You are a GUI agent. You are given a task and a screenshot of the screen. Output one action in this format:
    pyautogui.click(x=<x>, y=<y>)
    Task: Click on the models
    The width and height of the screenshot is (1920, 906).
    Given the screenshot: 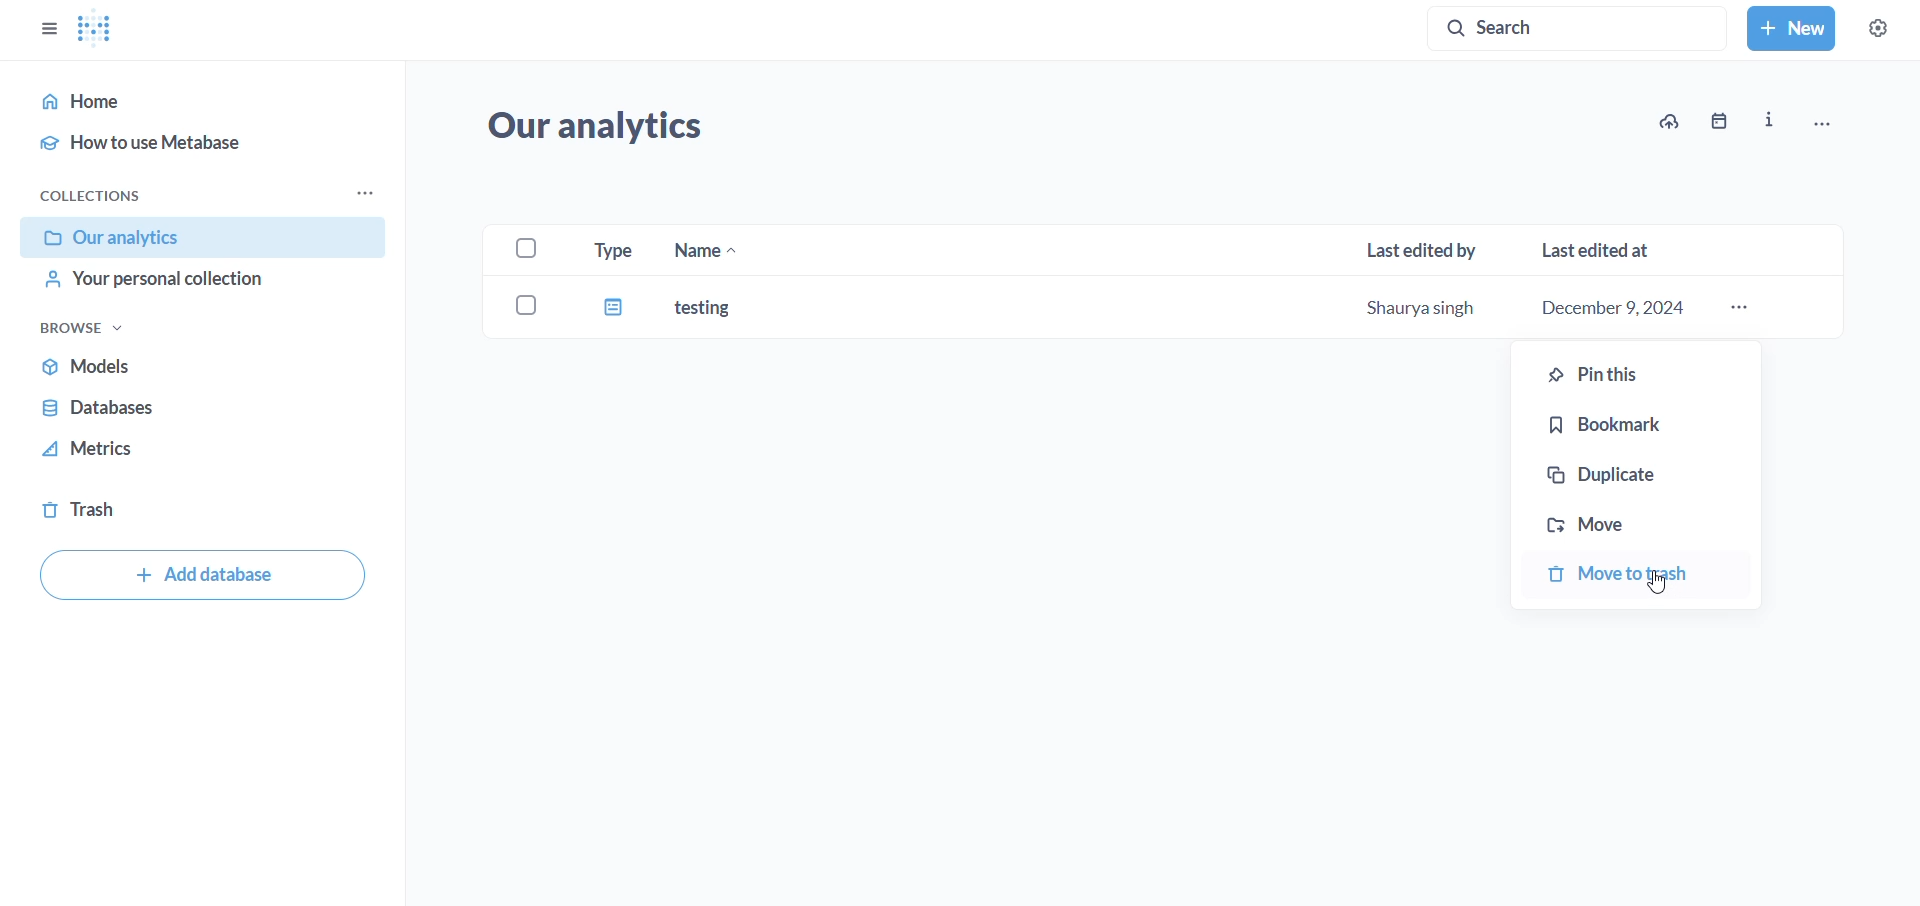 What is the action you would take?
    pyautogui.click(x=197, y=372)
    